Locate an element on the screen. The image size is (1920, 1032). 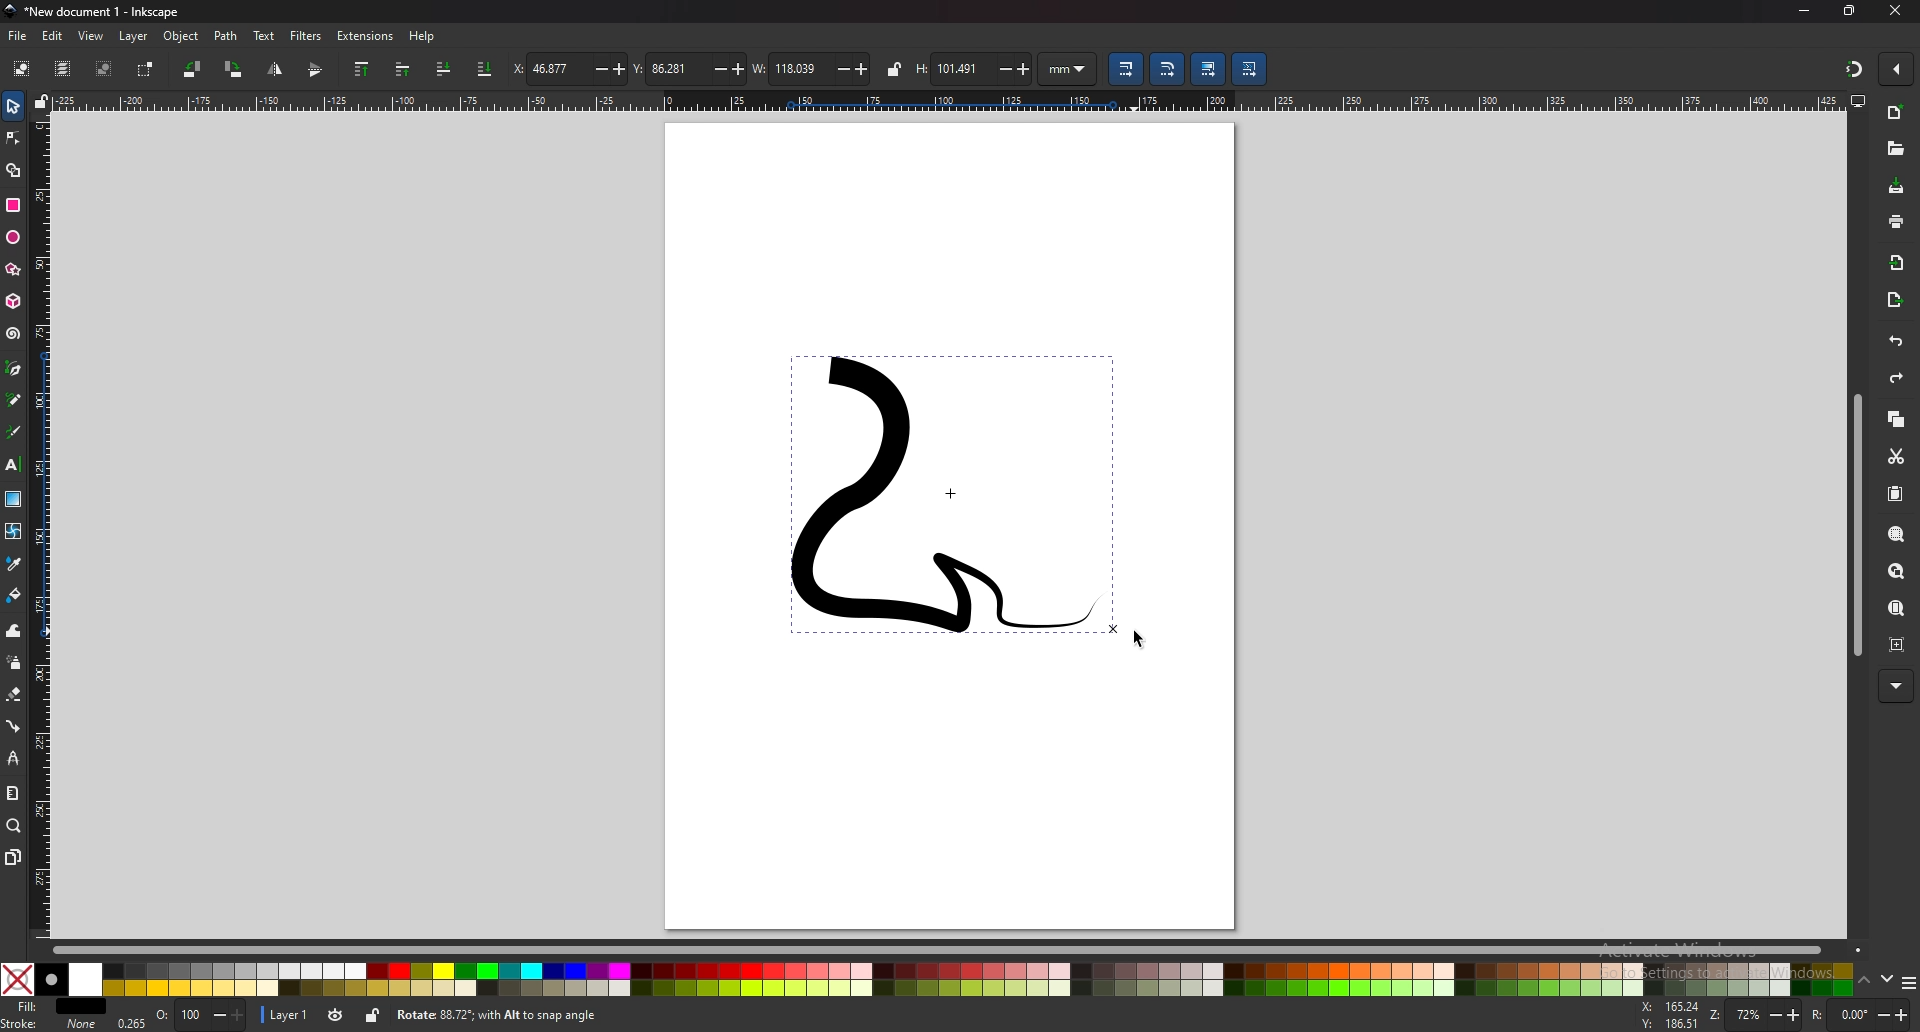
CLOSE is located at coordinates (1892, 12).